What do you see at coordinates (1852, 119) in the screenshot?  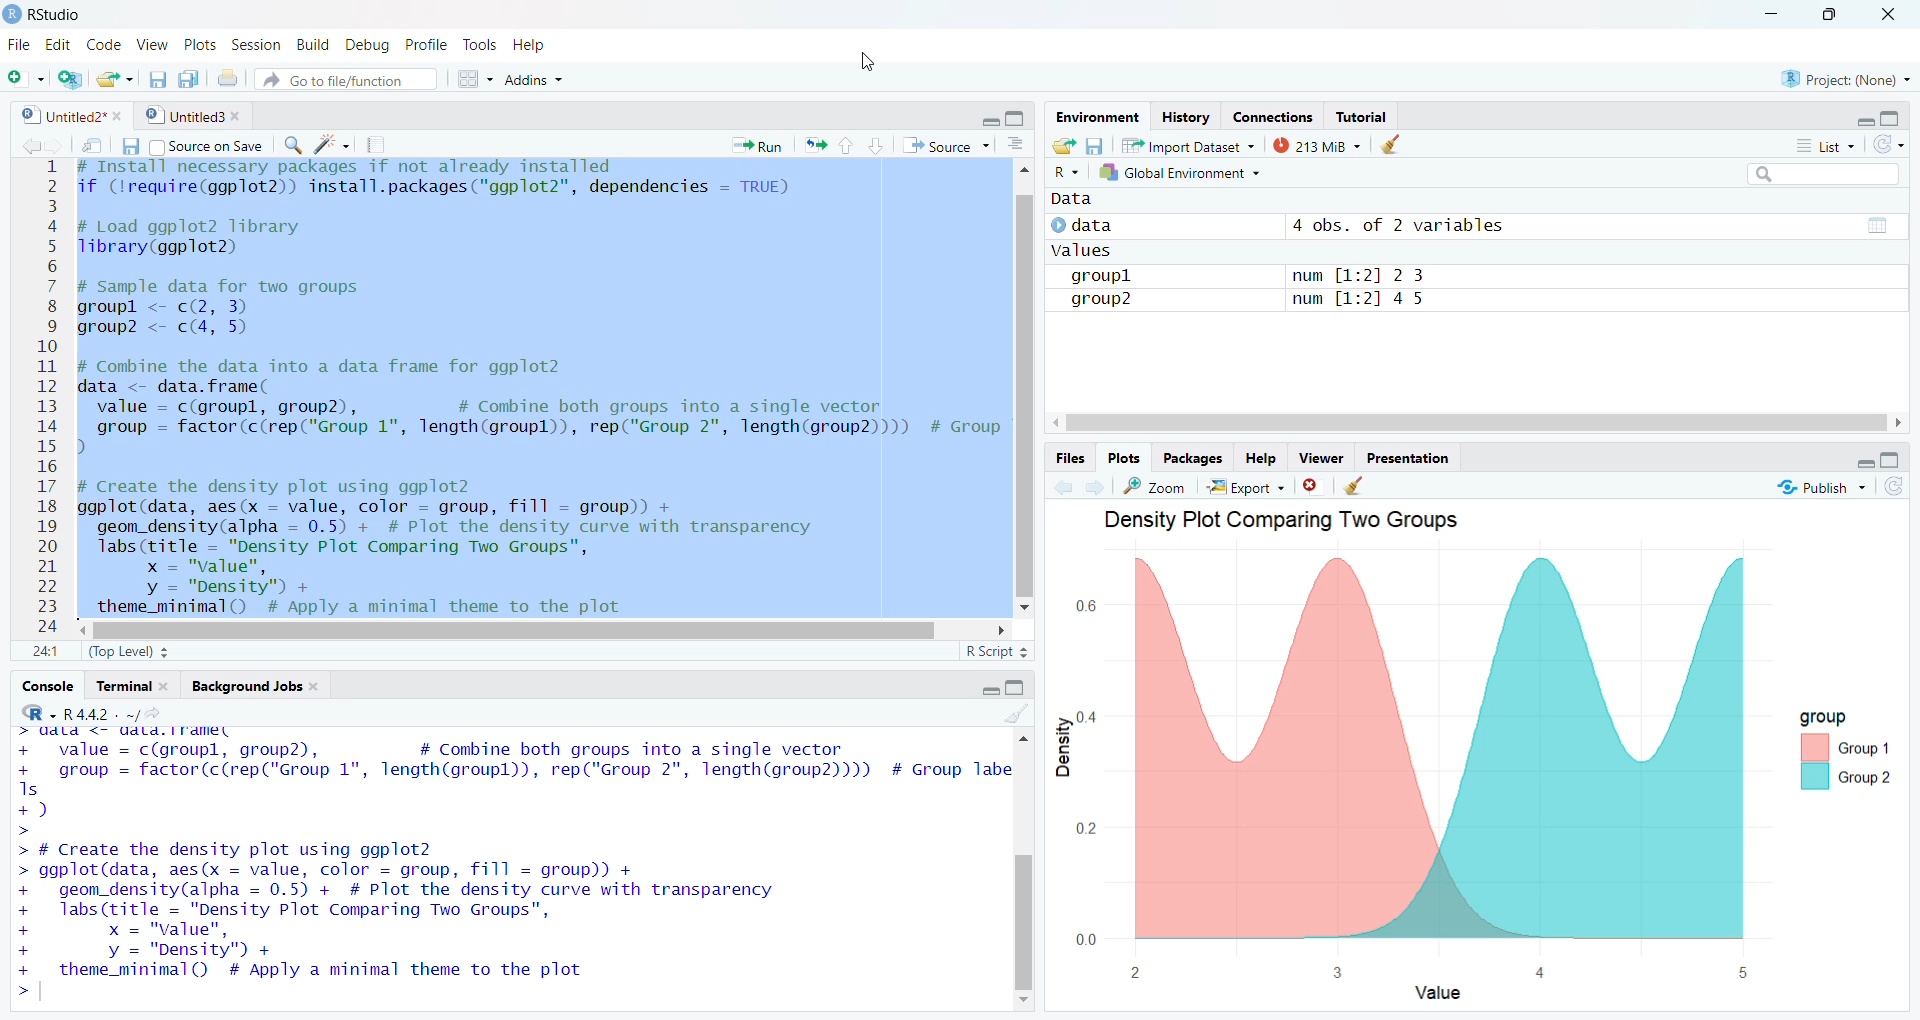 I see `minimize` at bounding box center [1852, 119].